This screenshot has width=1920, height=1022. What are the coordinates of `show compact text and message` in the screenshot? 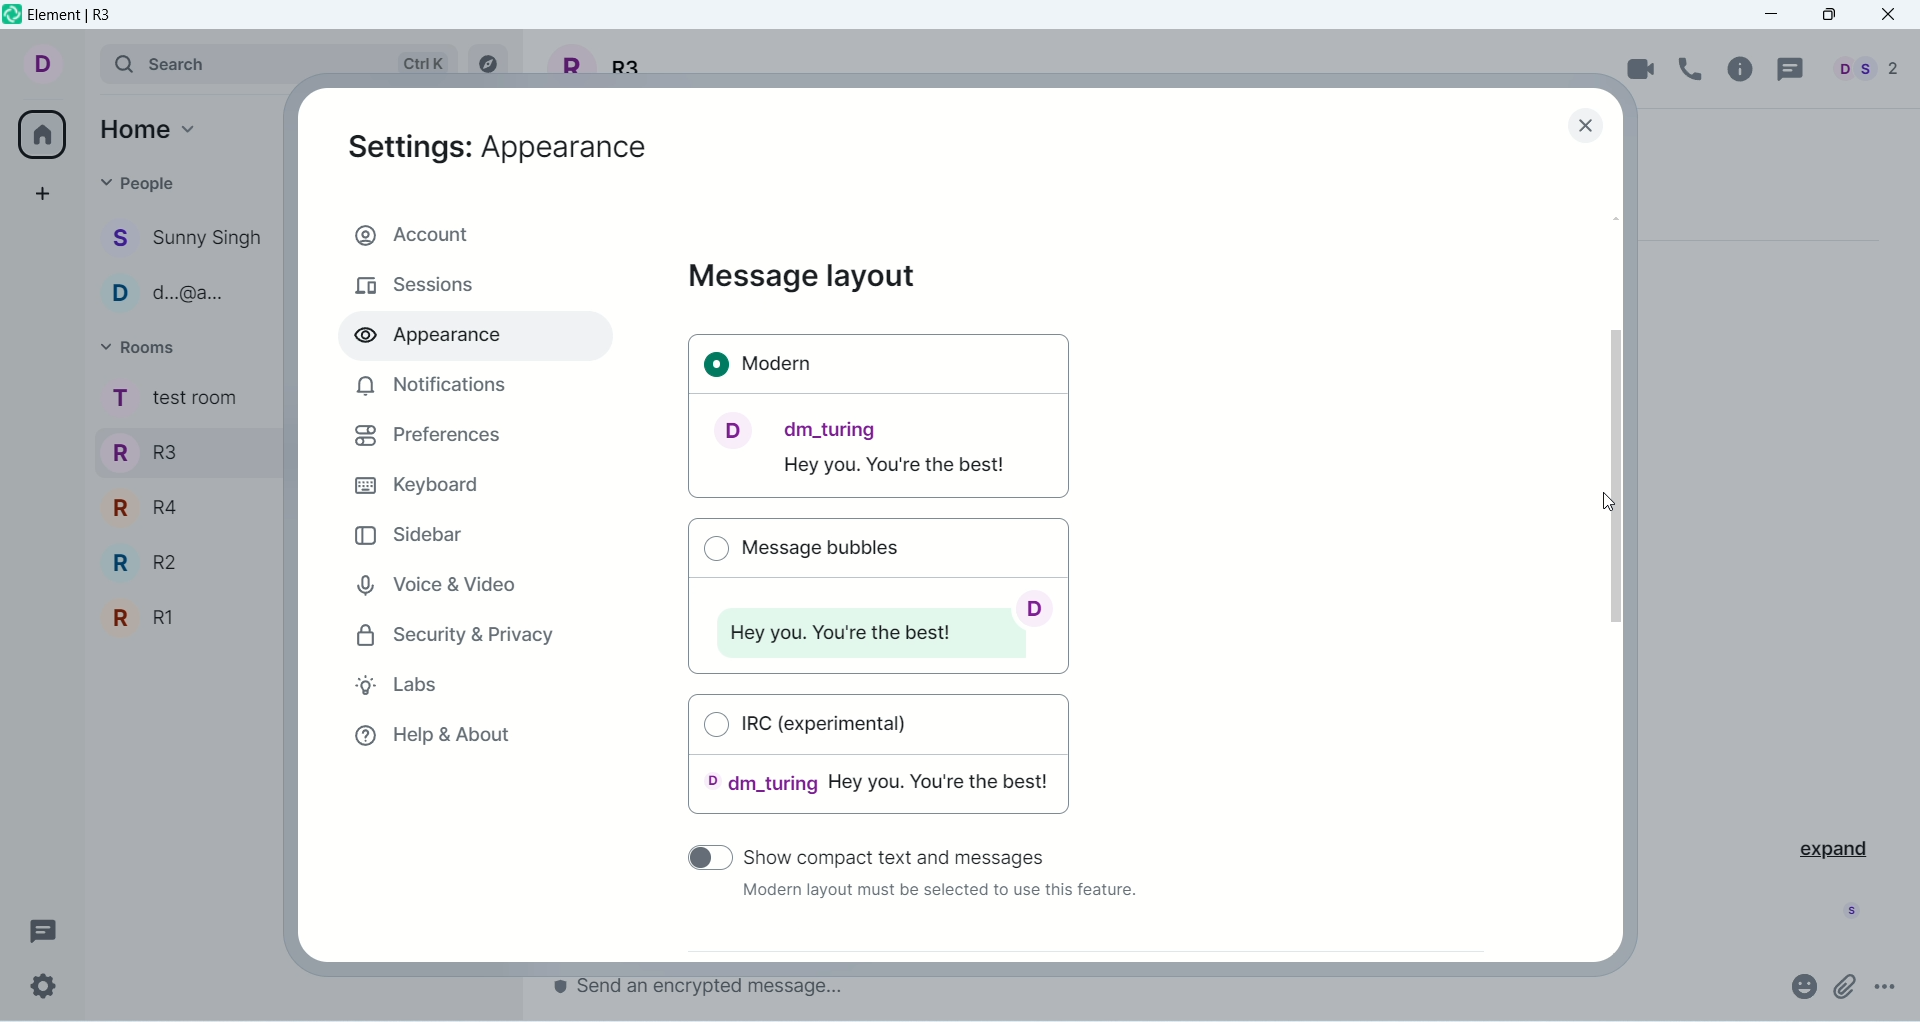 It's located at (911, 854).